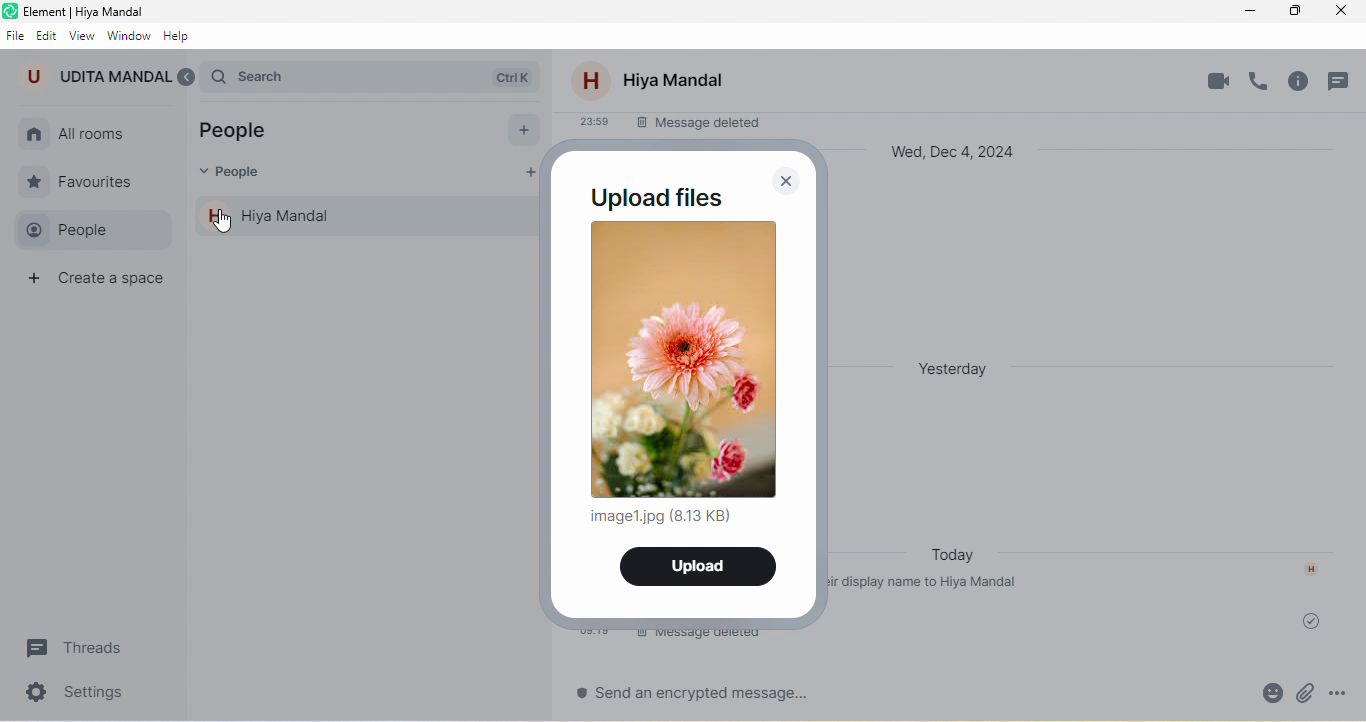 Image resolution: width=1366 pixels, height=722 pixels. I want to click on settings, so click(84, 695).